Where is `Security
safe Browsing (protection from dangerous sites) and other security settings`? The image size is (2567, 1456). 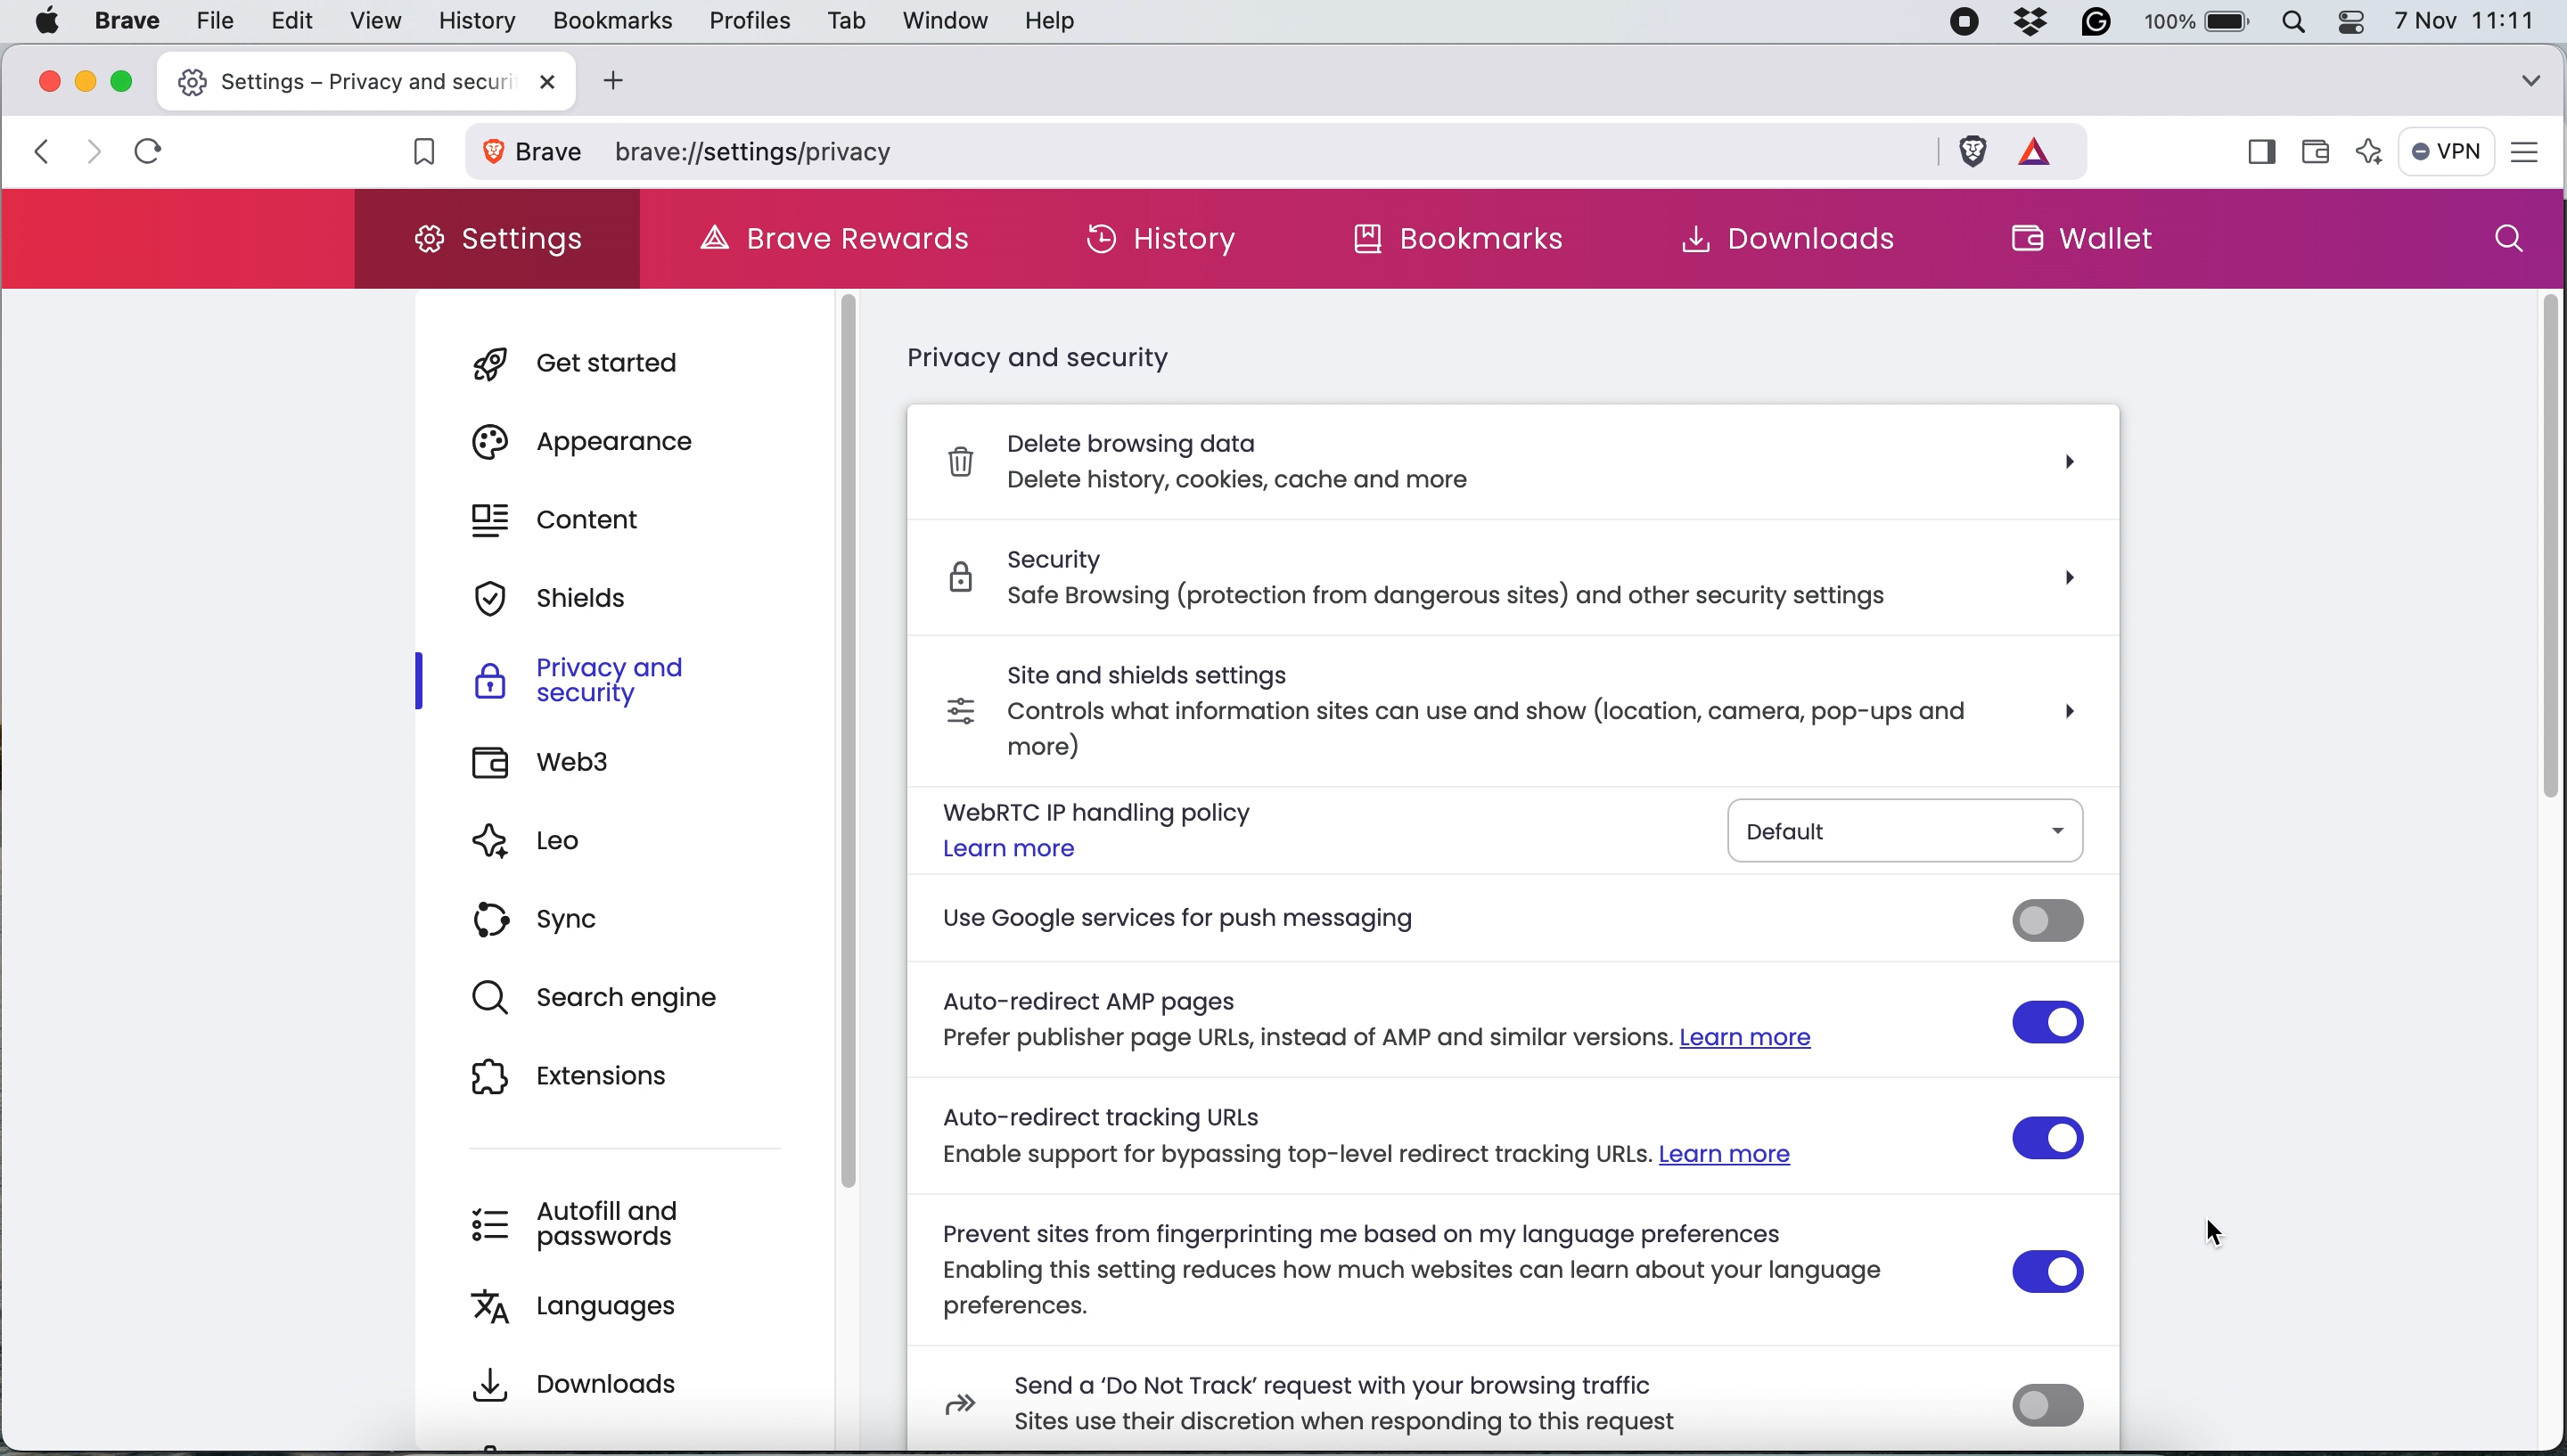
Security
safe Browsing (protection from dangerous sites) and other security settings is located at coordinates (1515, 577).